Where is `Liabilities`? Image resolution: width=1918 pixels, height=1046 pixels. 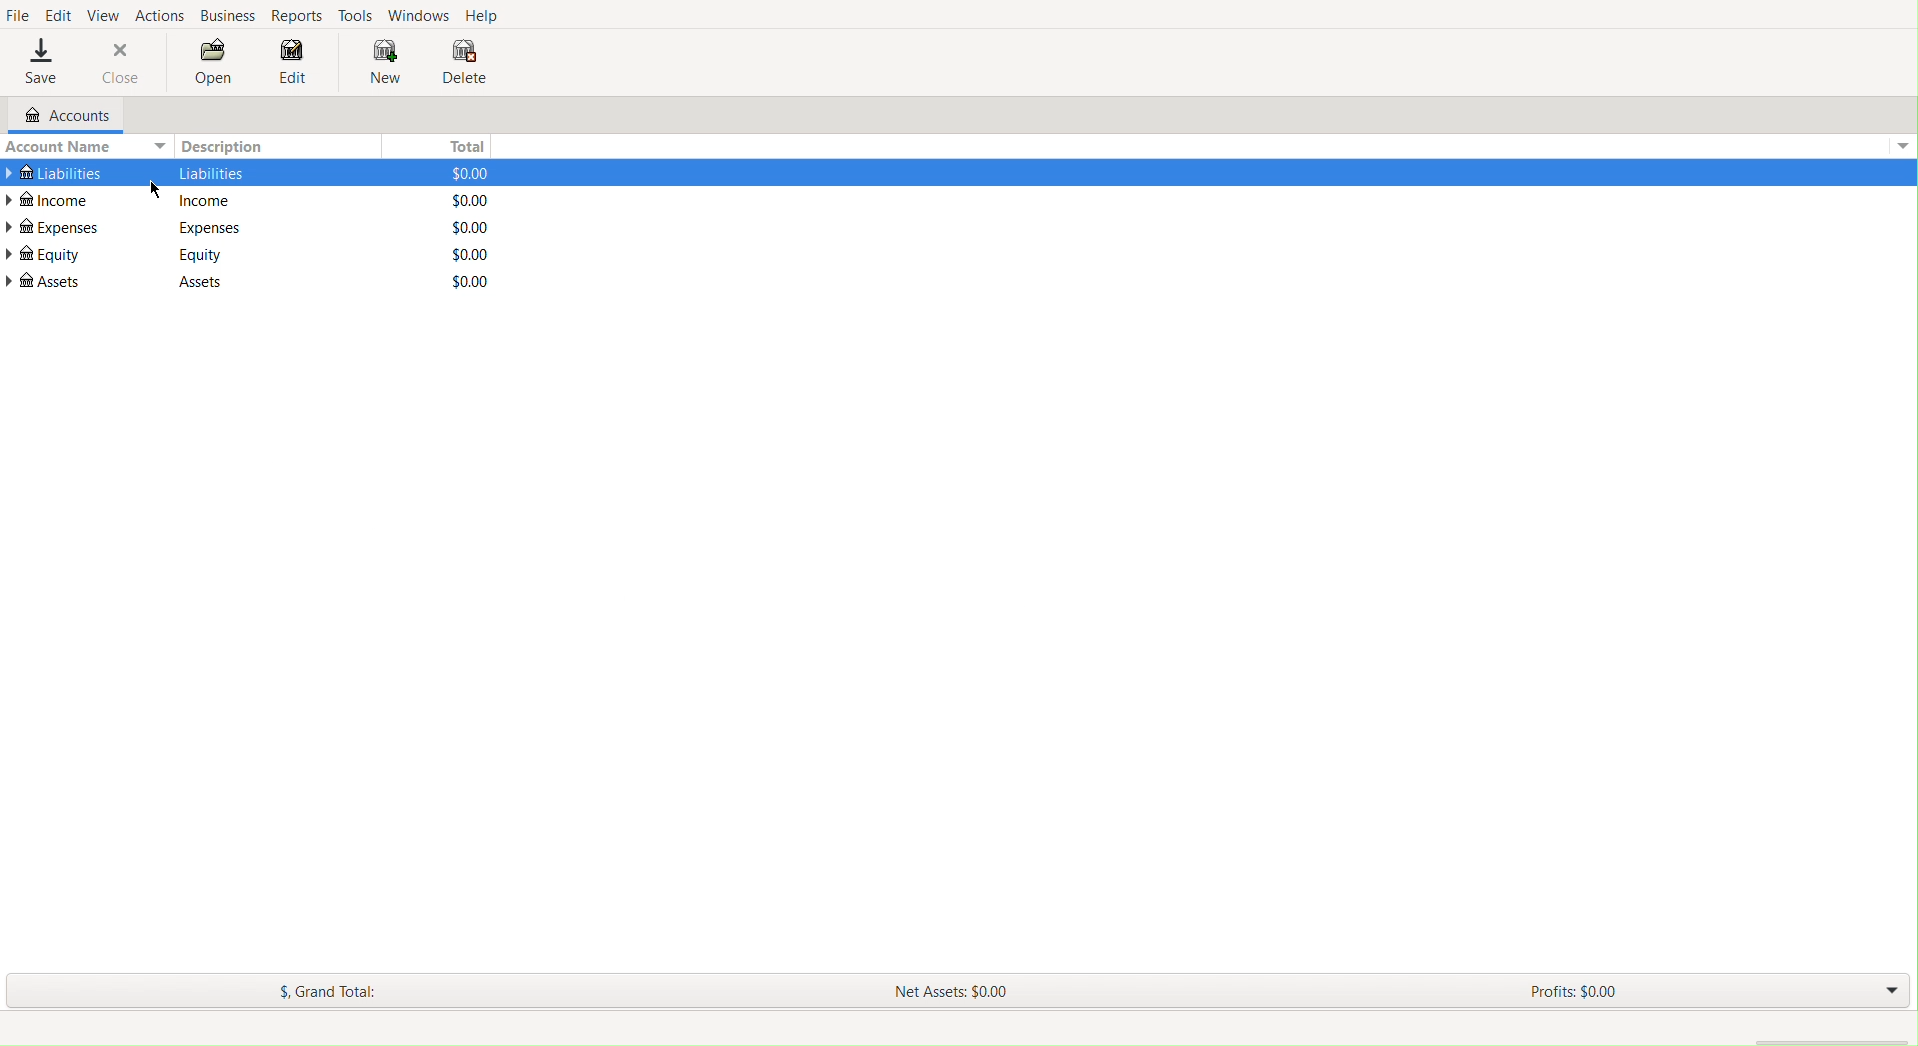 Liabilities is located at coordinates (54, 170).